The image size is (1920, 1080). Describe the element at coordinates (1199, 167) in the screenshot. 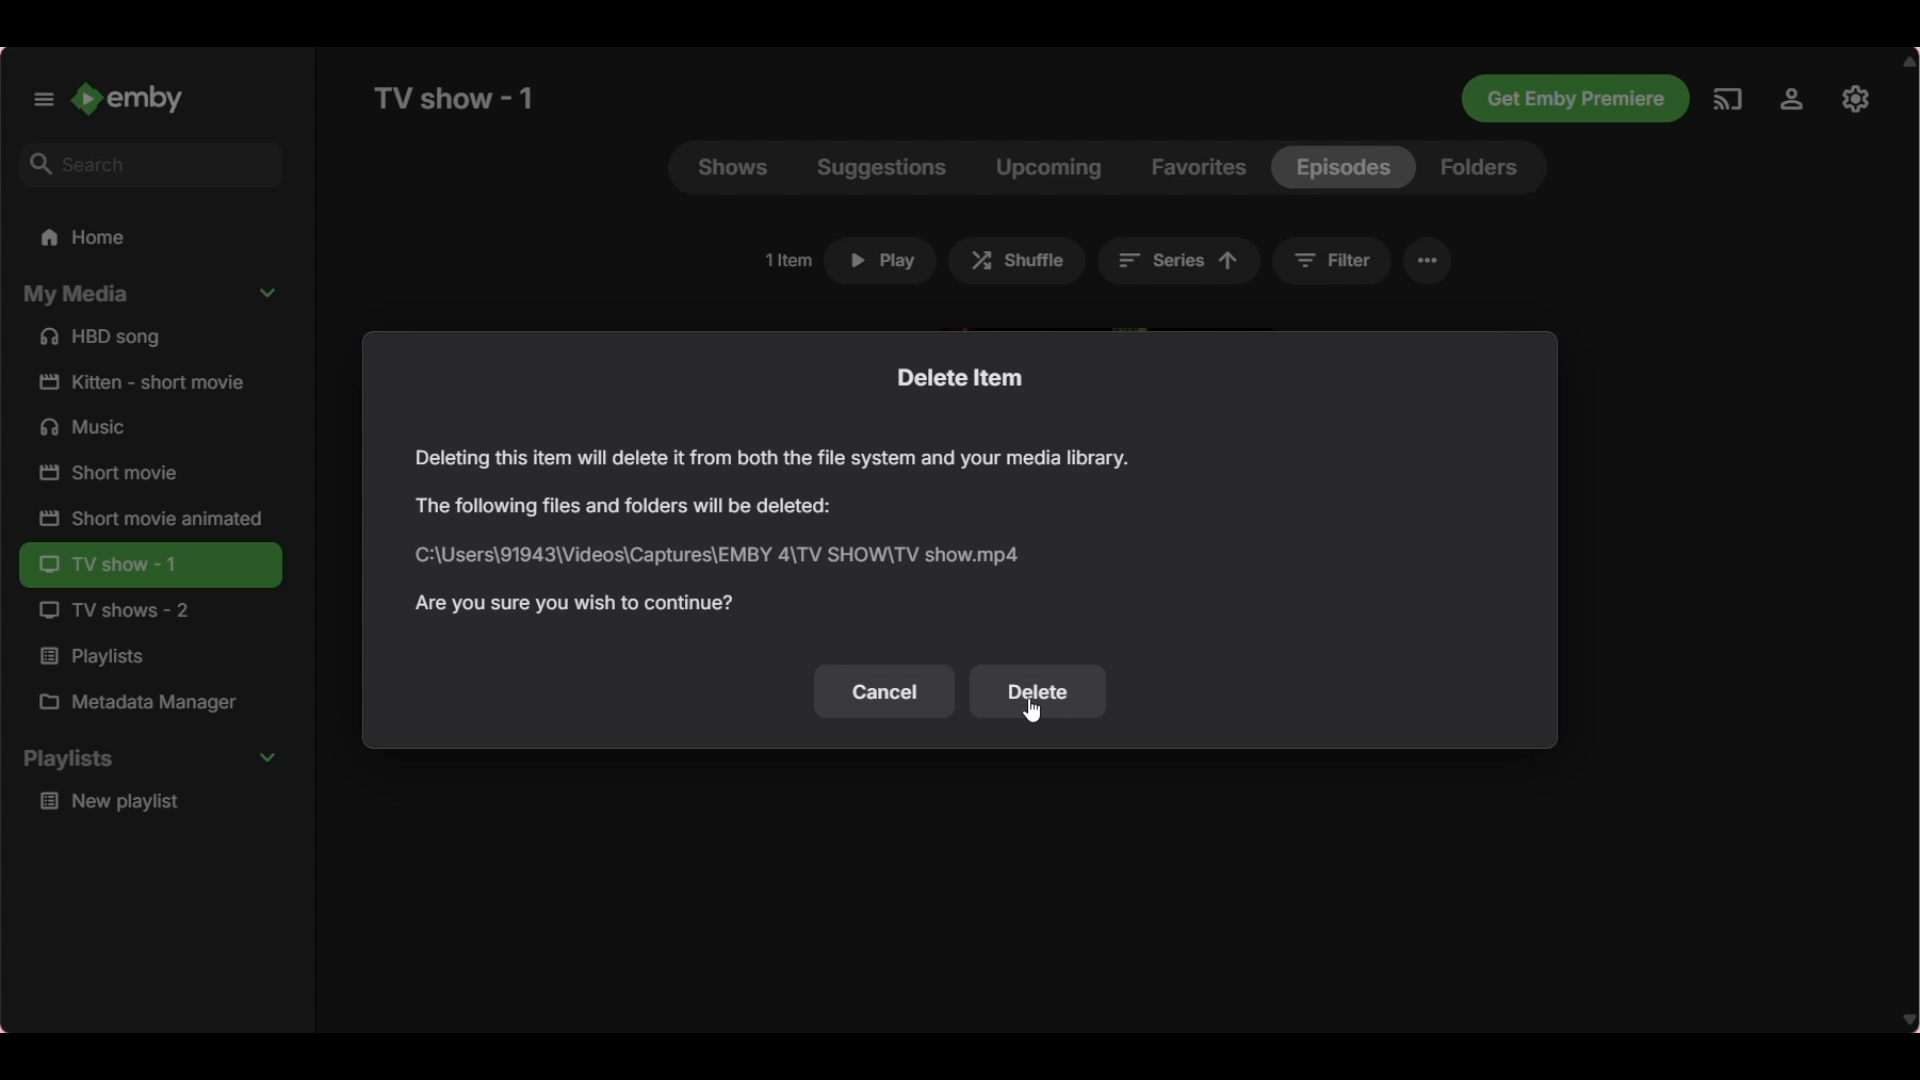

I see `Favorites` at that location.